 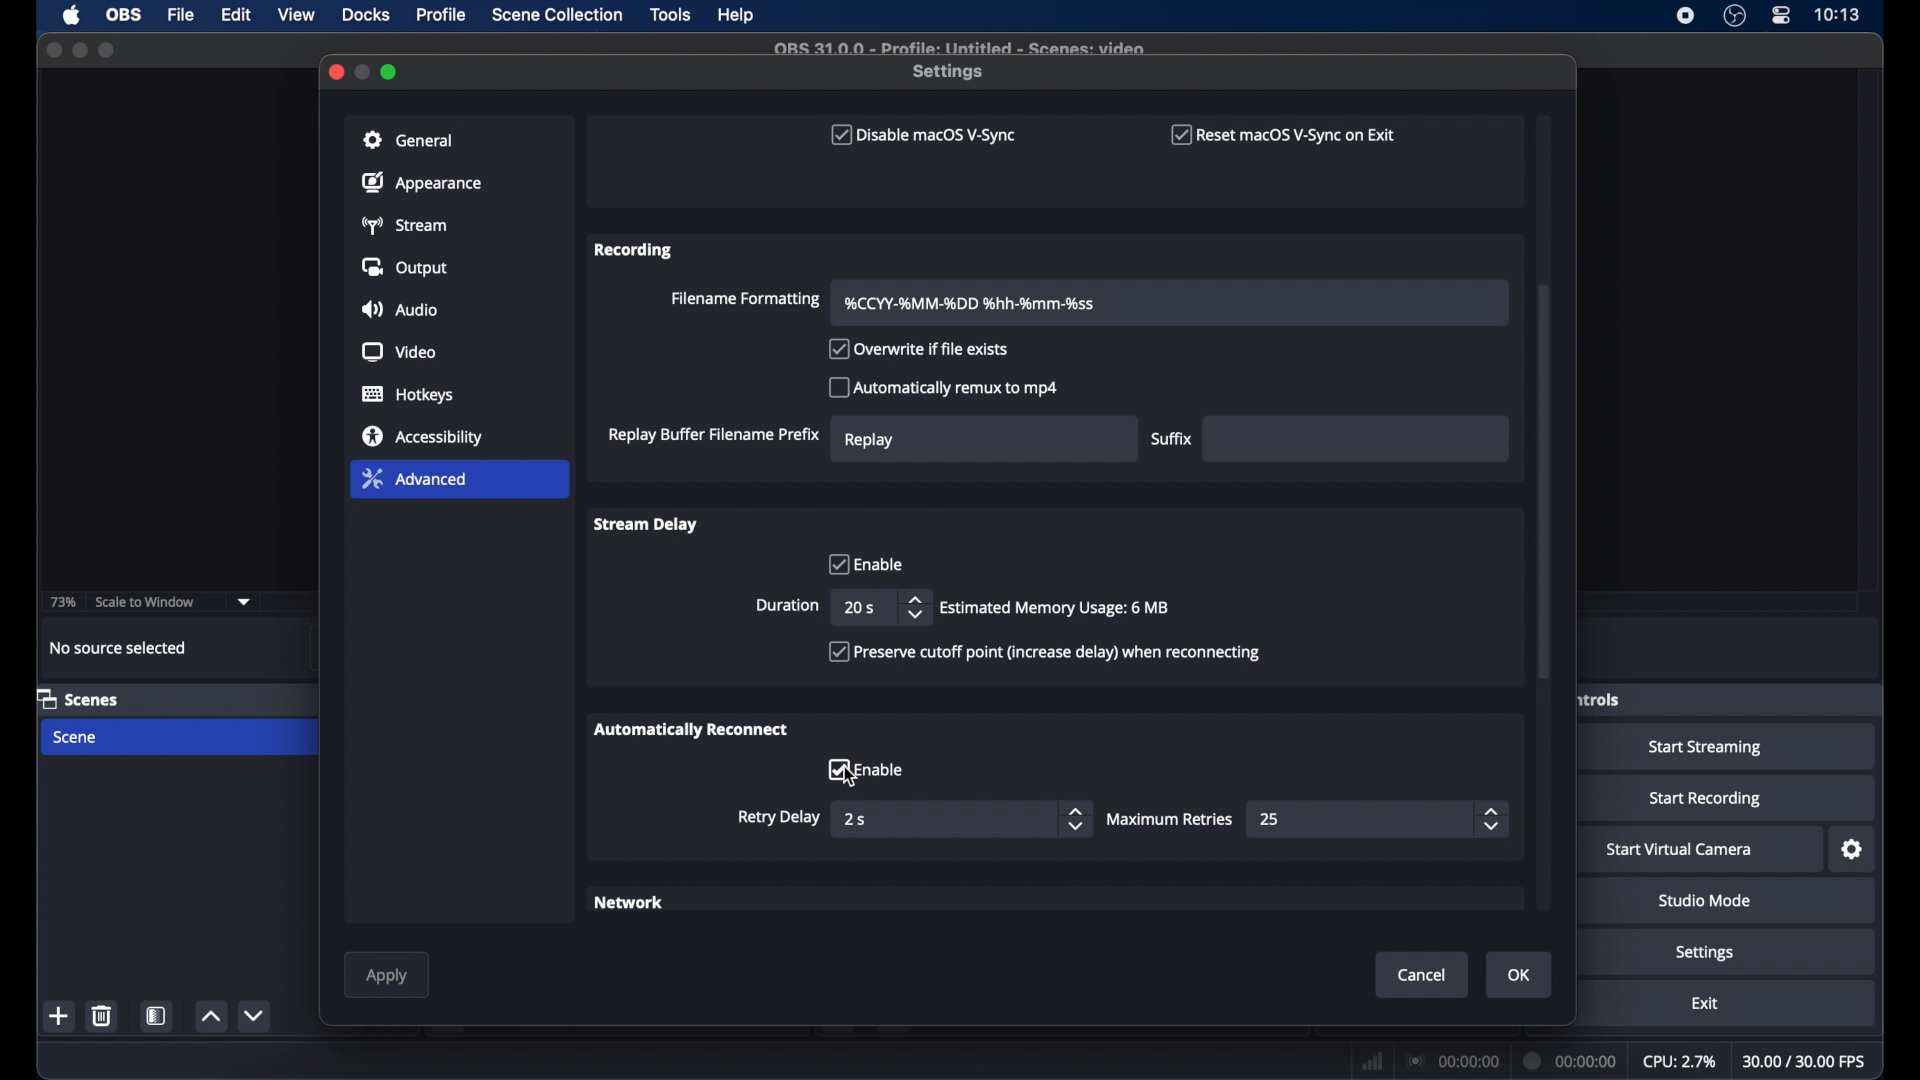 What do you see at coordinates (1284, 134) in the screenshot?
I see `reset macOS V-sync on exit` at bounding box center [1284, 134].